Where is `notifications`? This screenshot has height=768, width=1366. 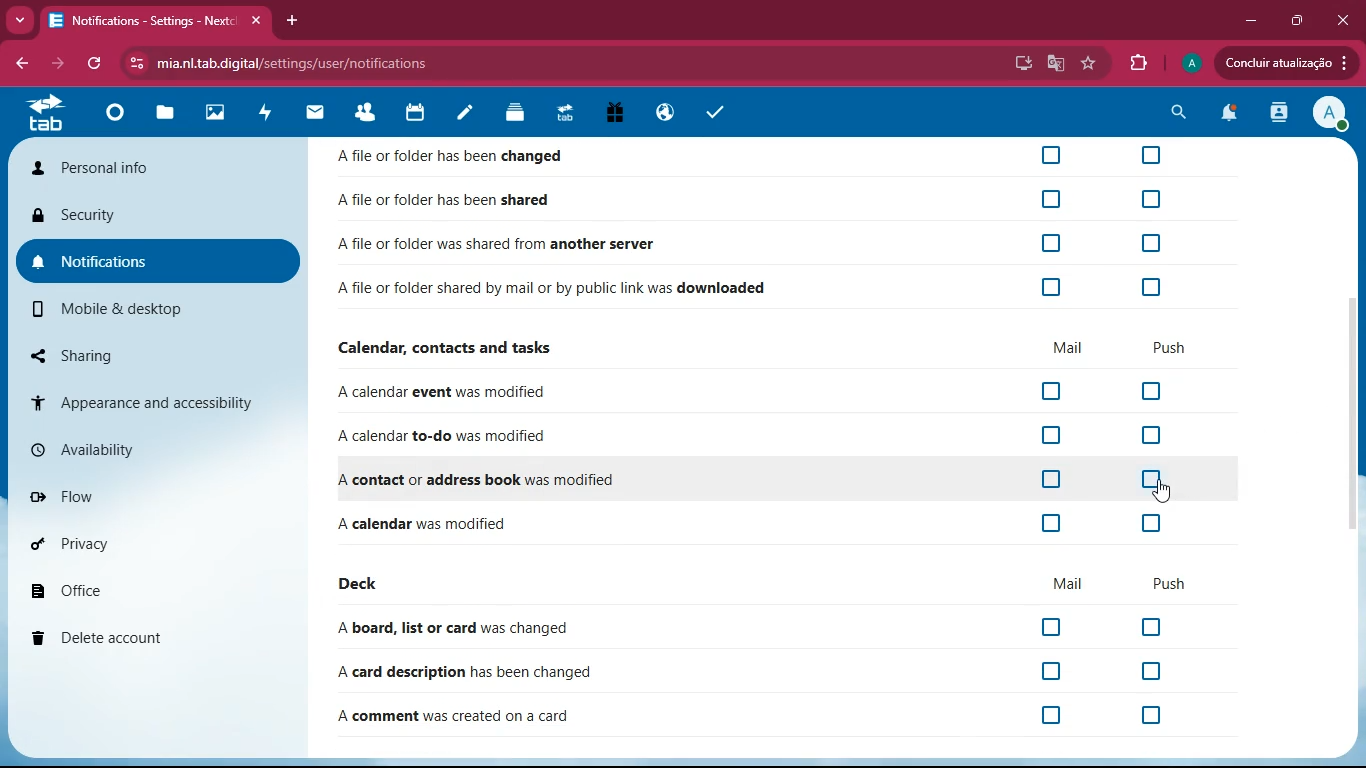
notifications is located at coordinates (149, 264).